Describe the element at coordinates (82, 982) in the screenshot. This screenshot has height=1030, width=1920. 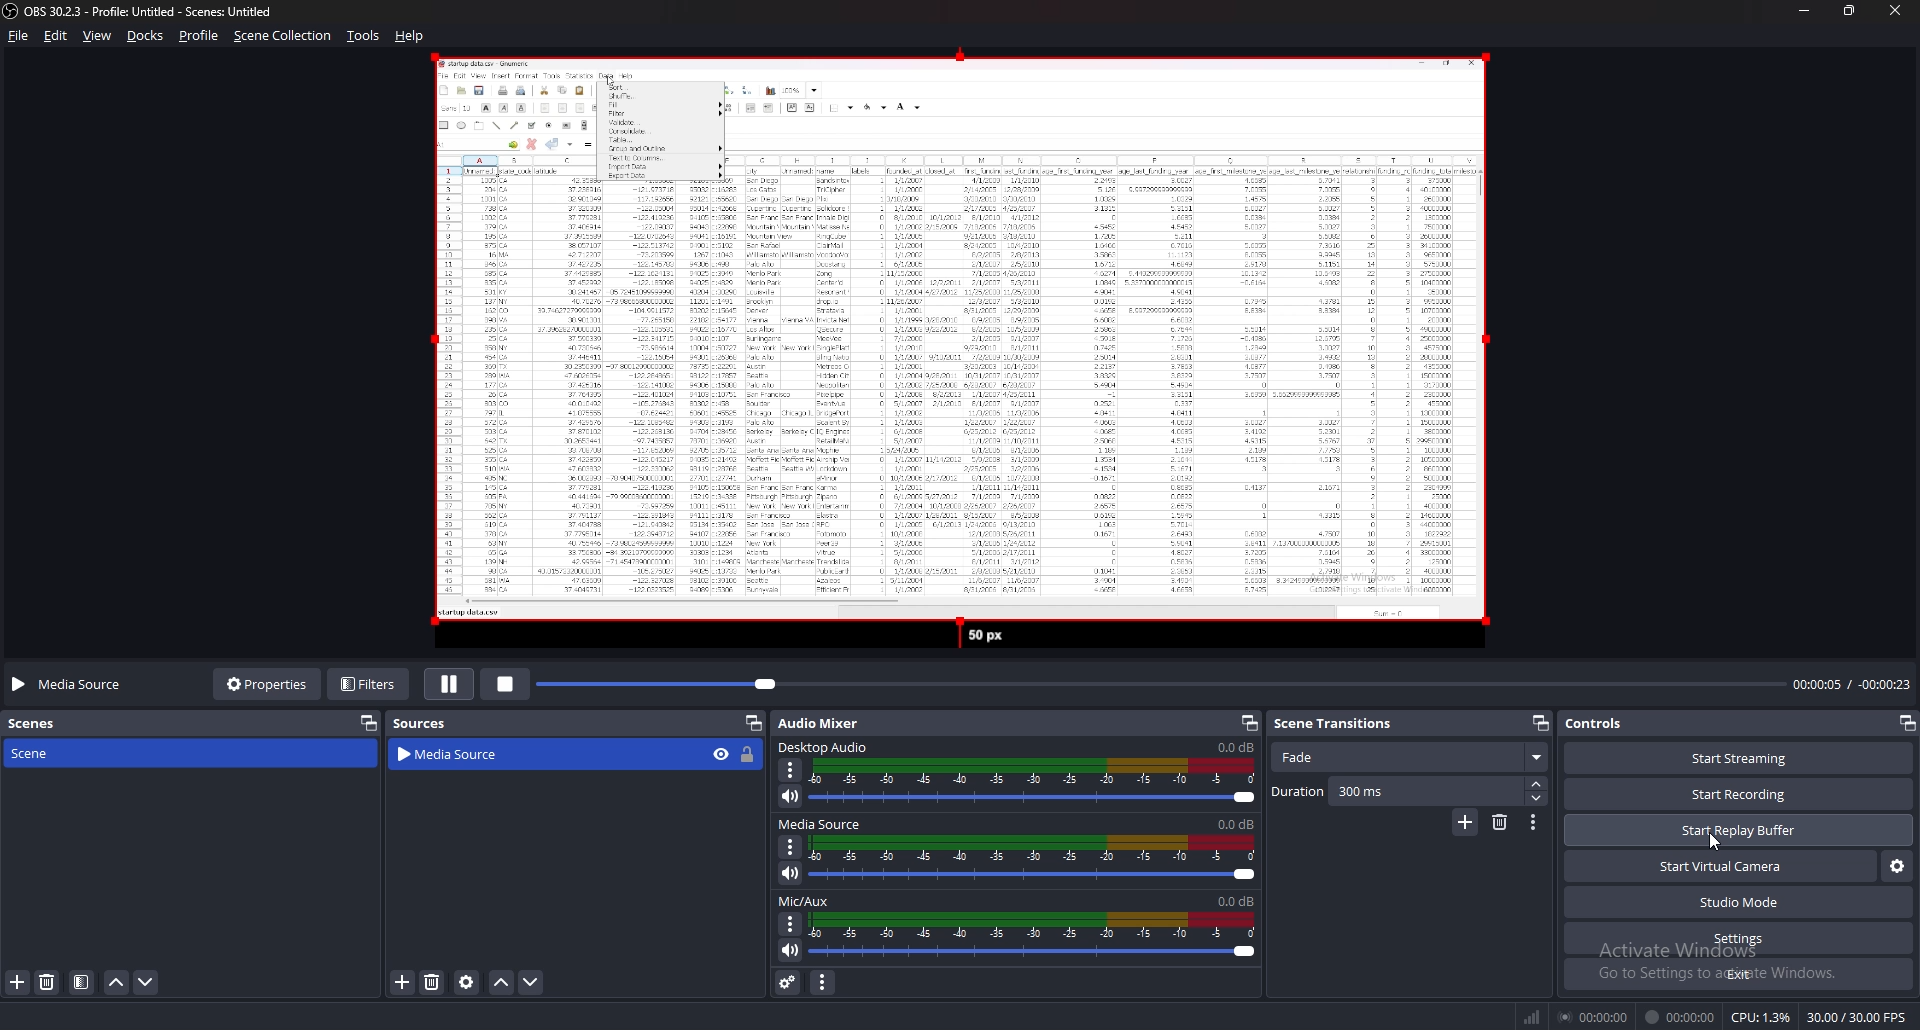
I see `filter` at that location.